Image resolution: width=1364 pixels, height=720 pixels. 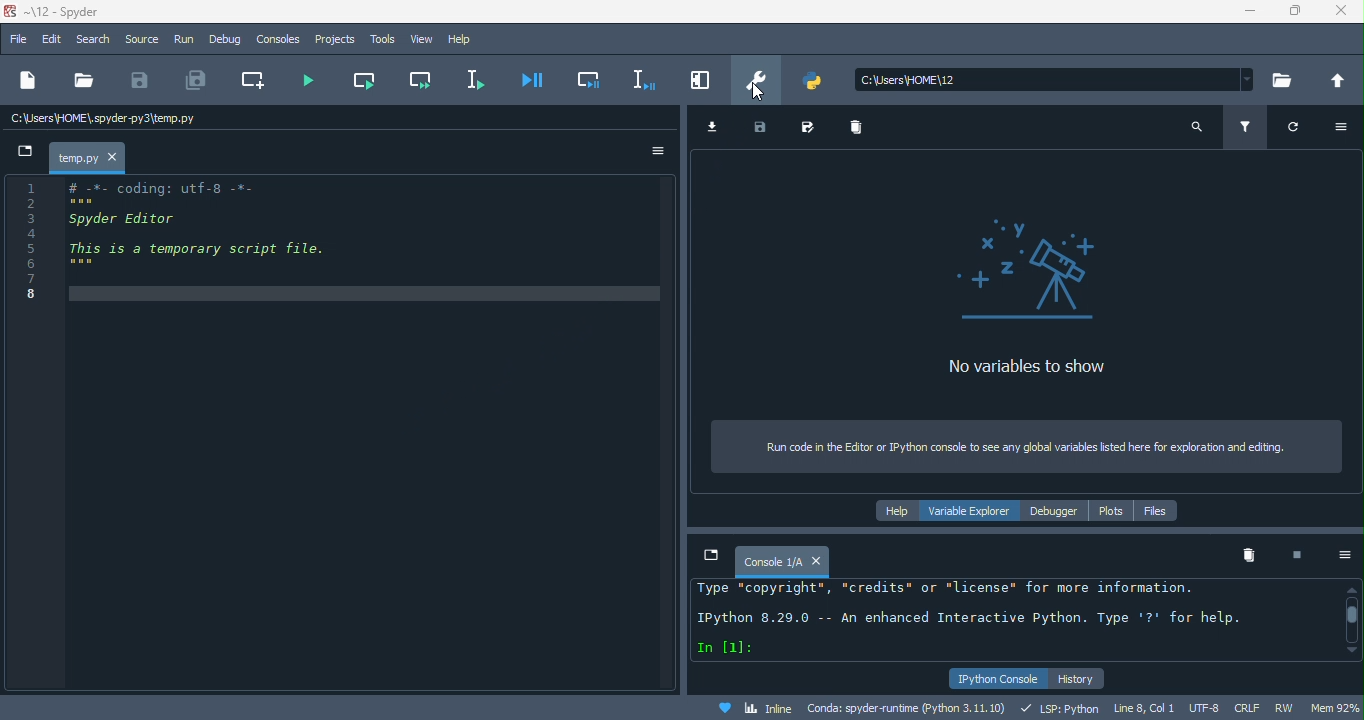 I want to click on maximize, so click(x=1293, y=14).